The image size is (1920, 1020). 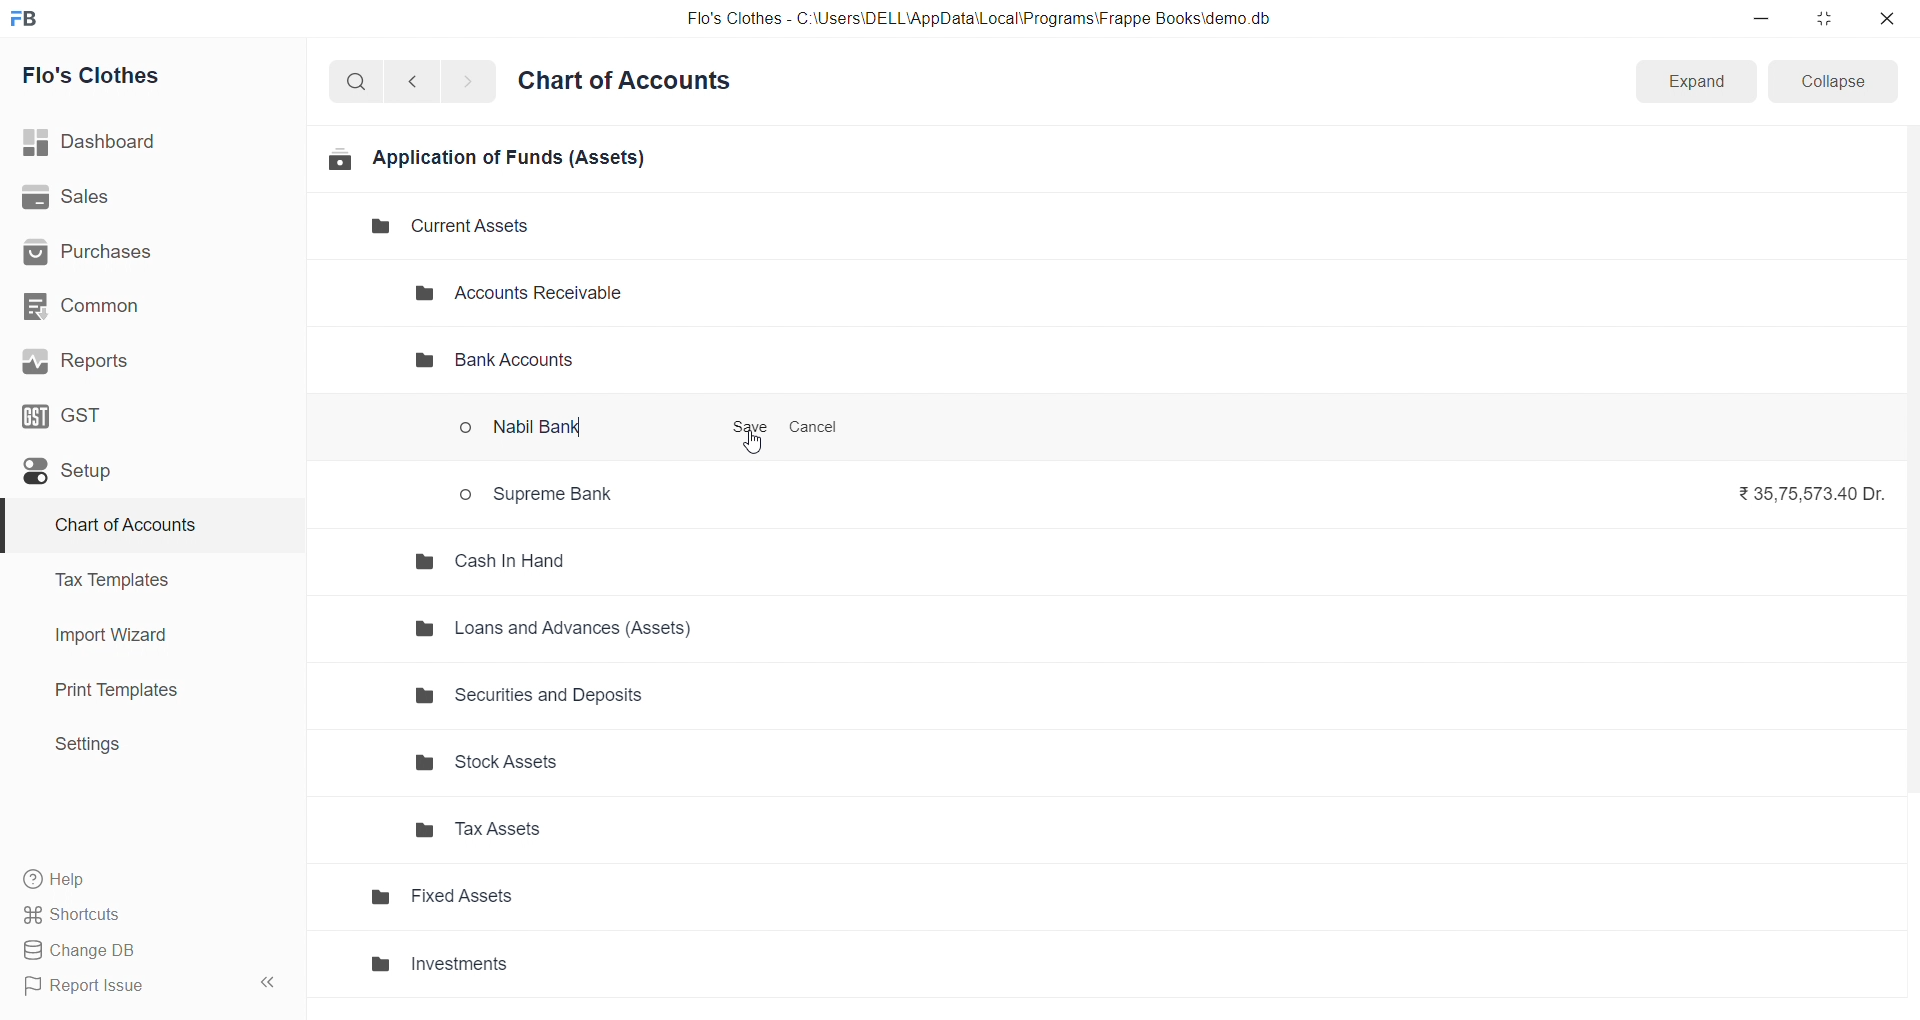 I want to click on Cash In Hand, so click(x=498, y=560).